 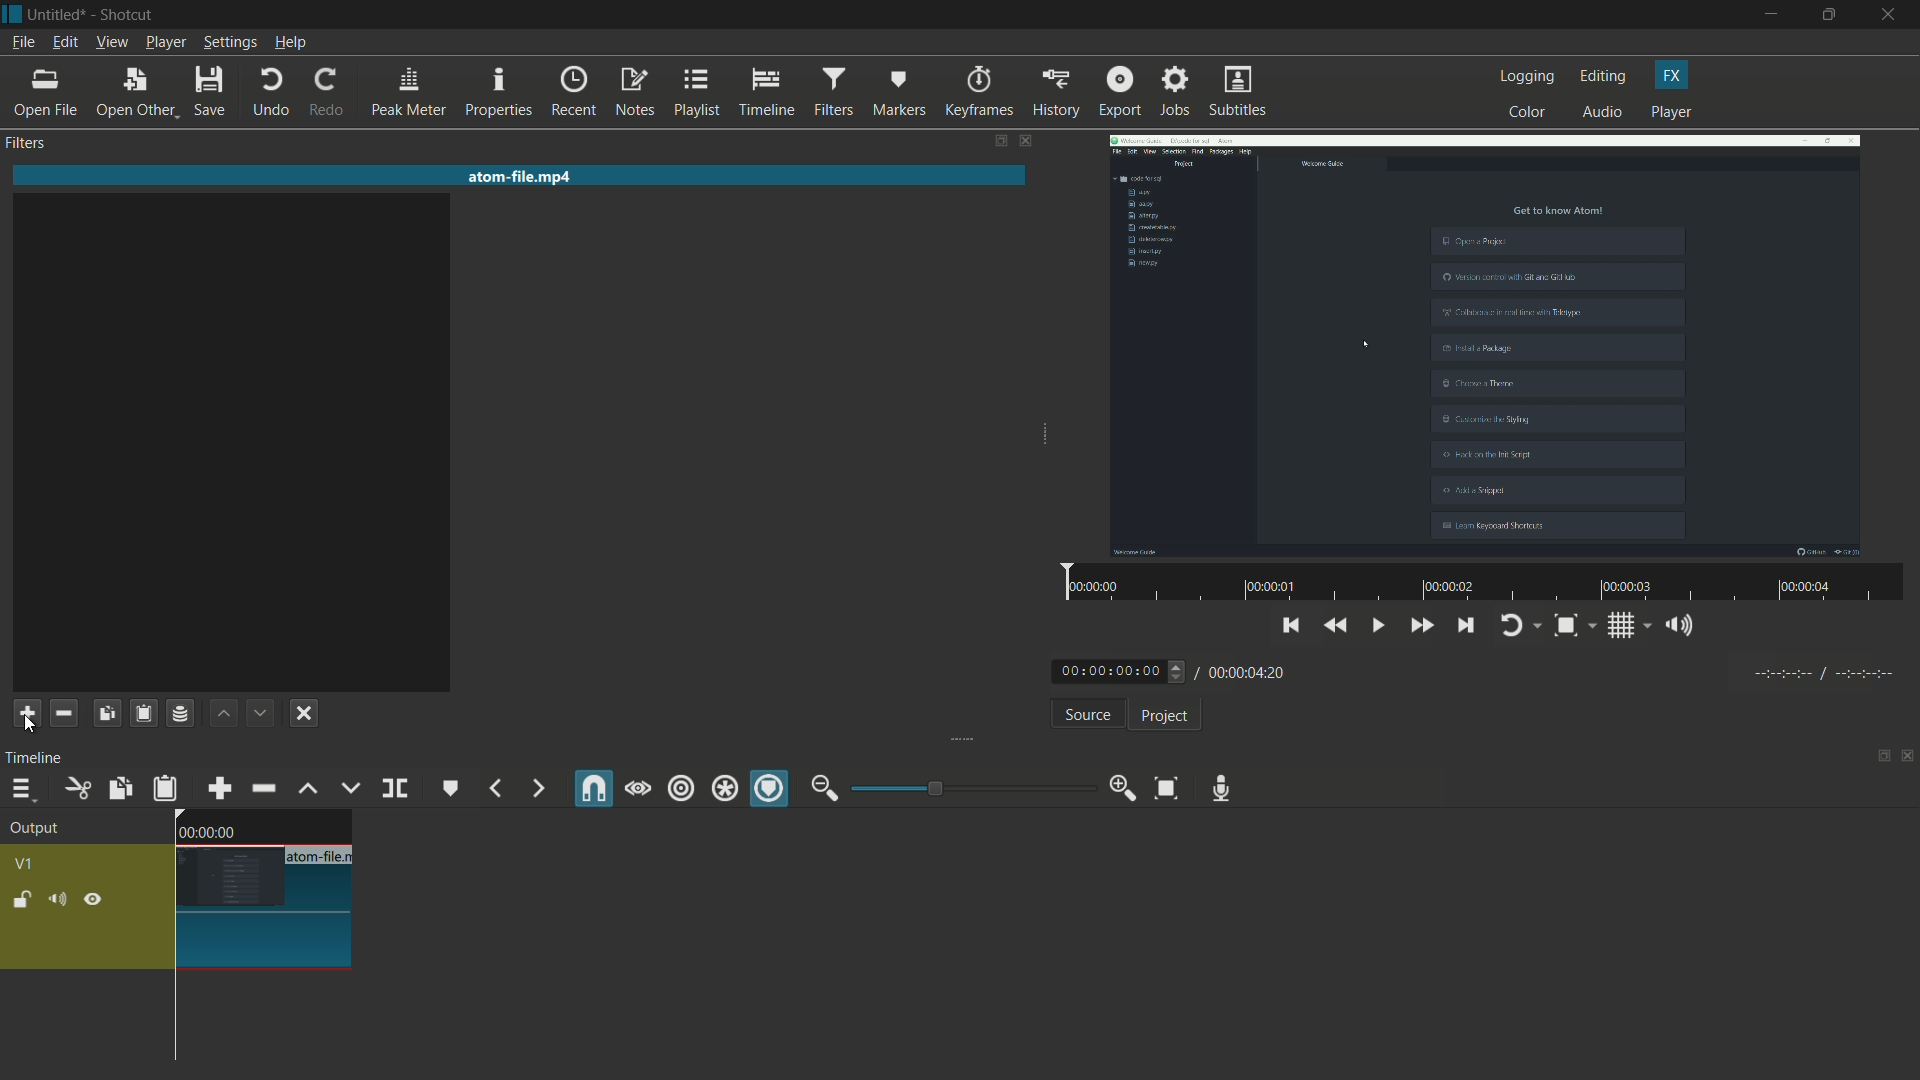 I want to click on toggle play/pause, so click(x=1381, y=626).